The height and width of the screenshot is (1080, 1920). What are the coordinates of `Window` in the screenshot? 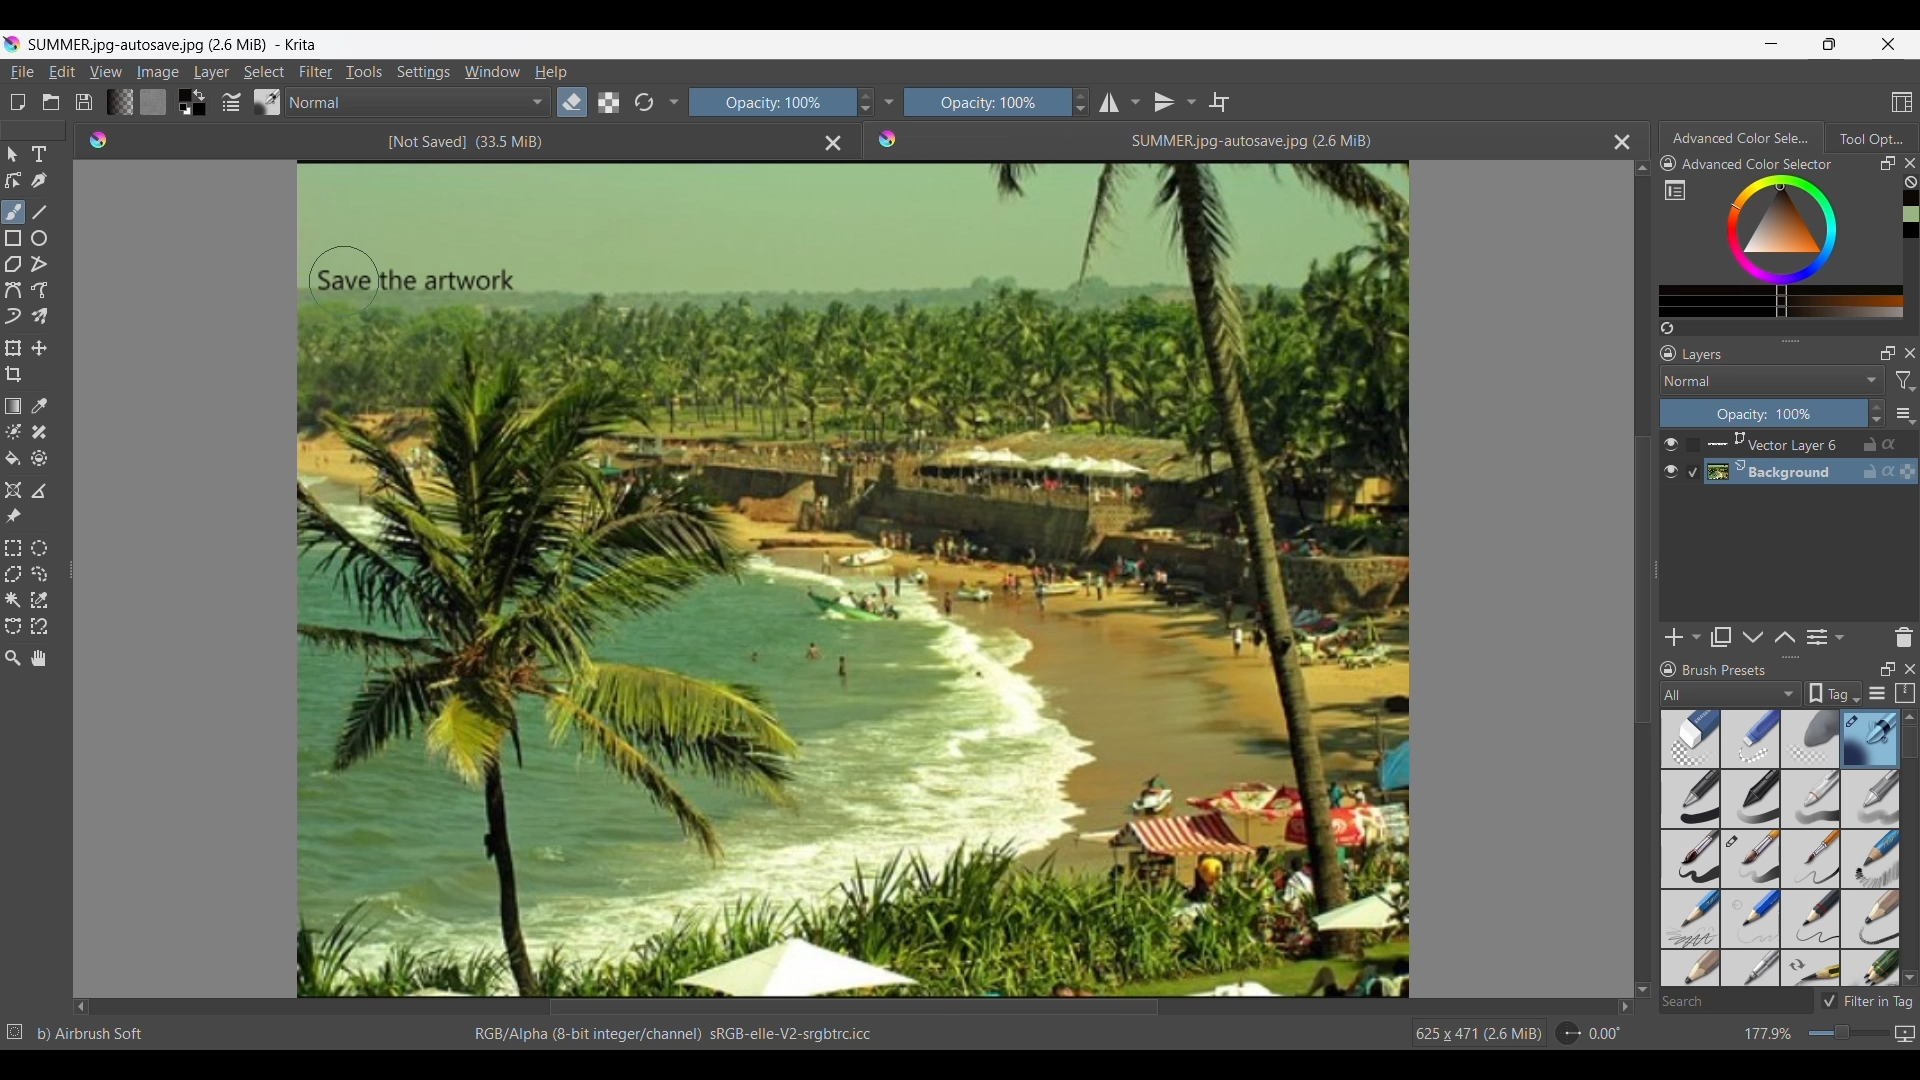 It's located at (492, 72).